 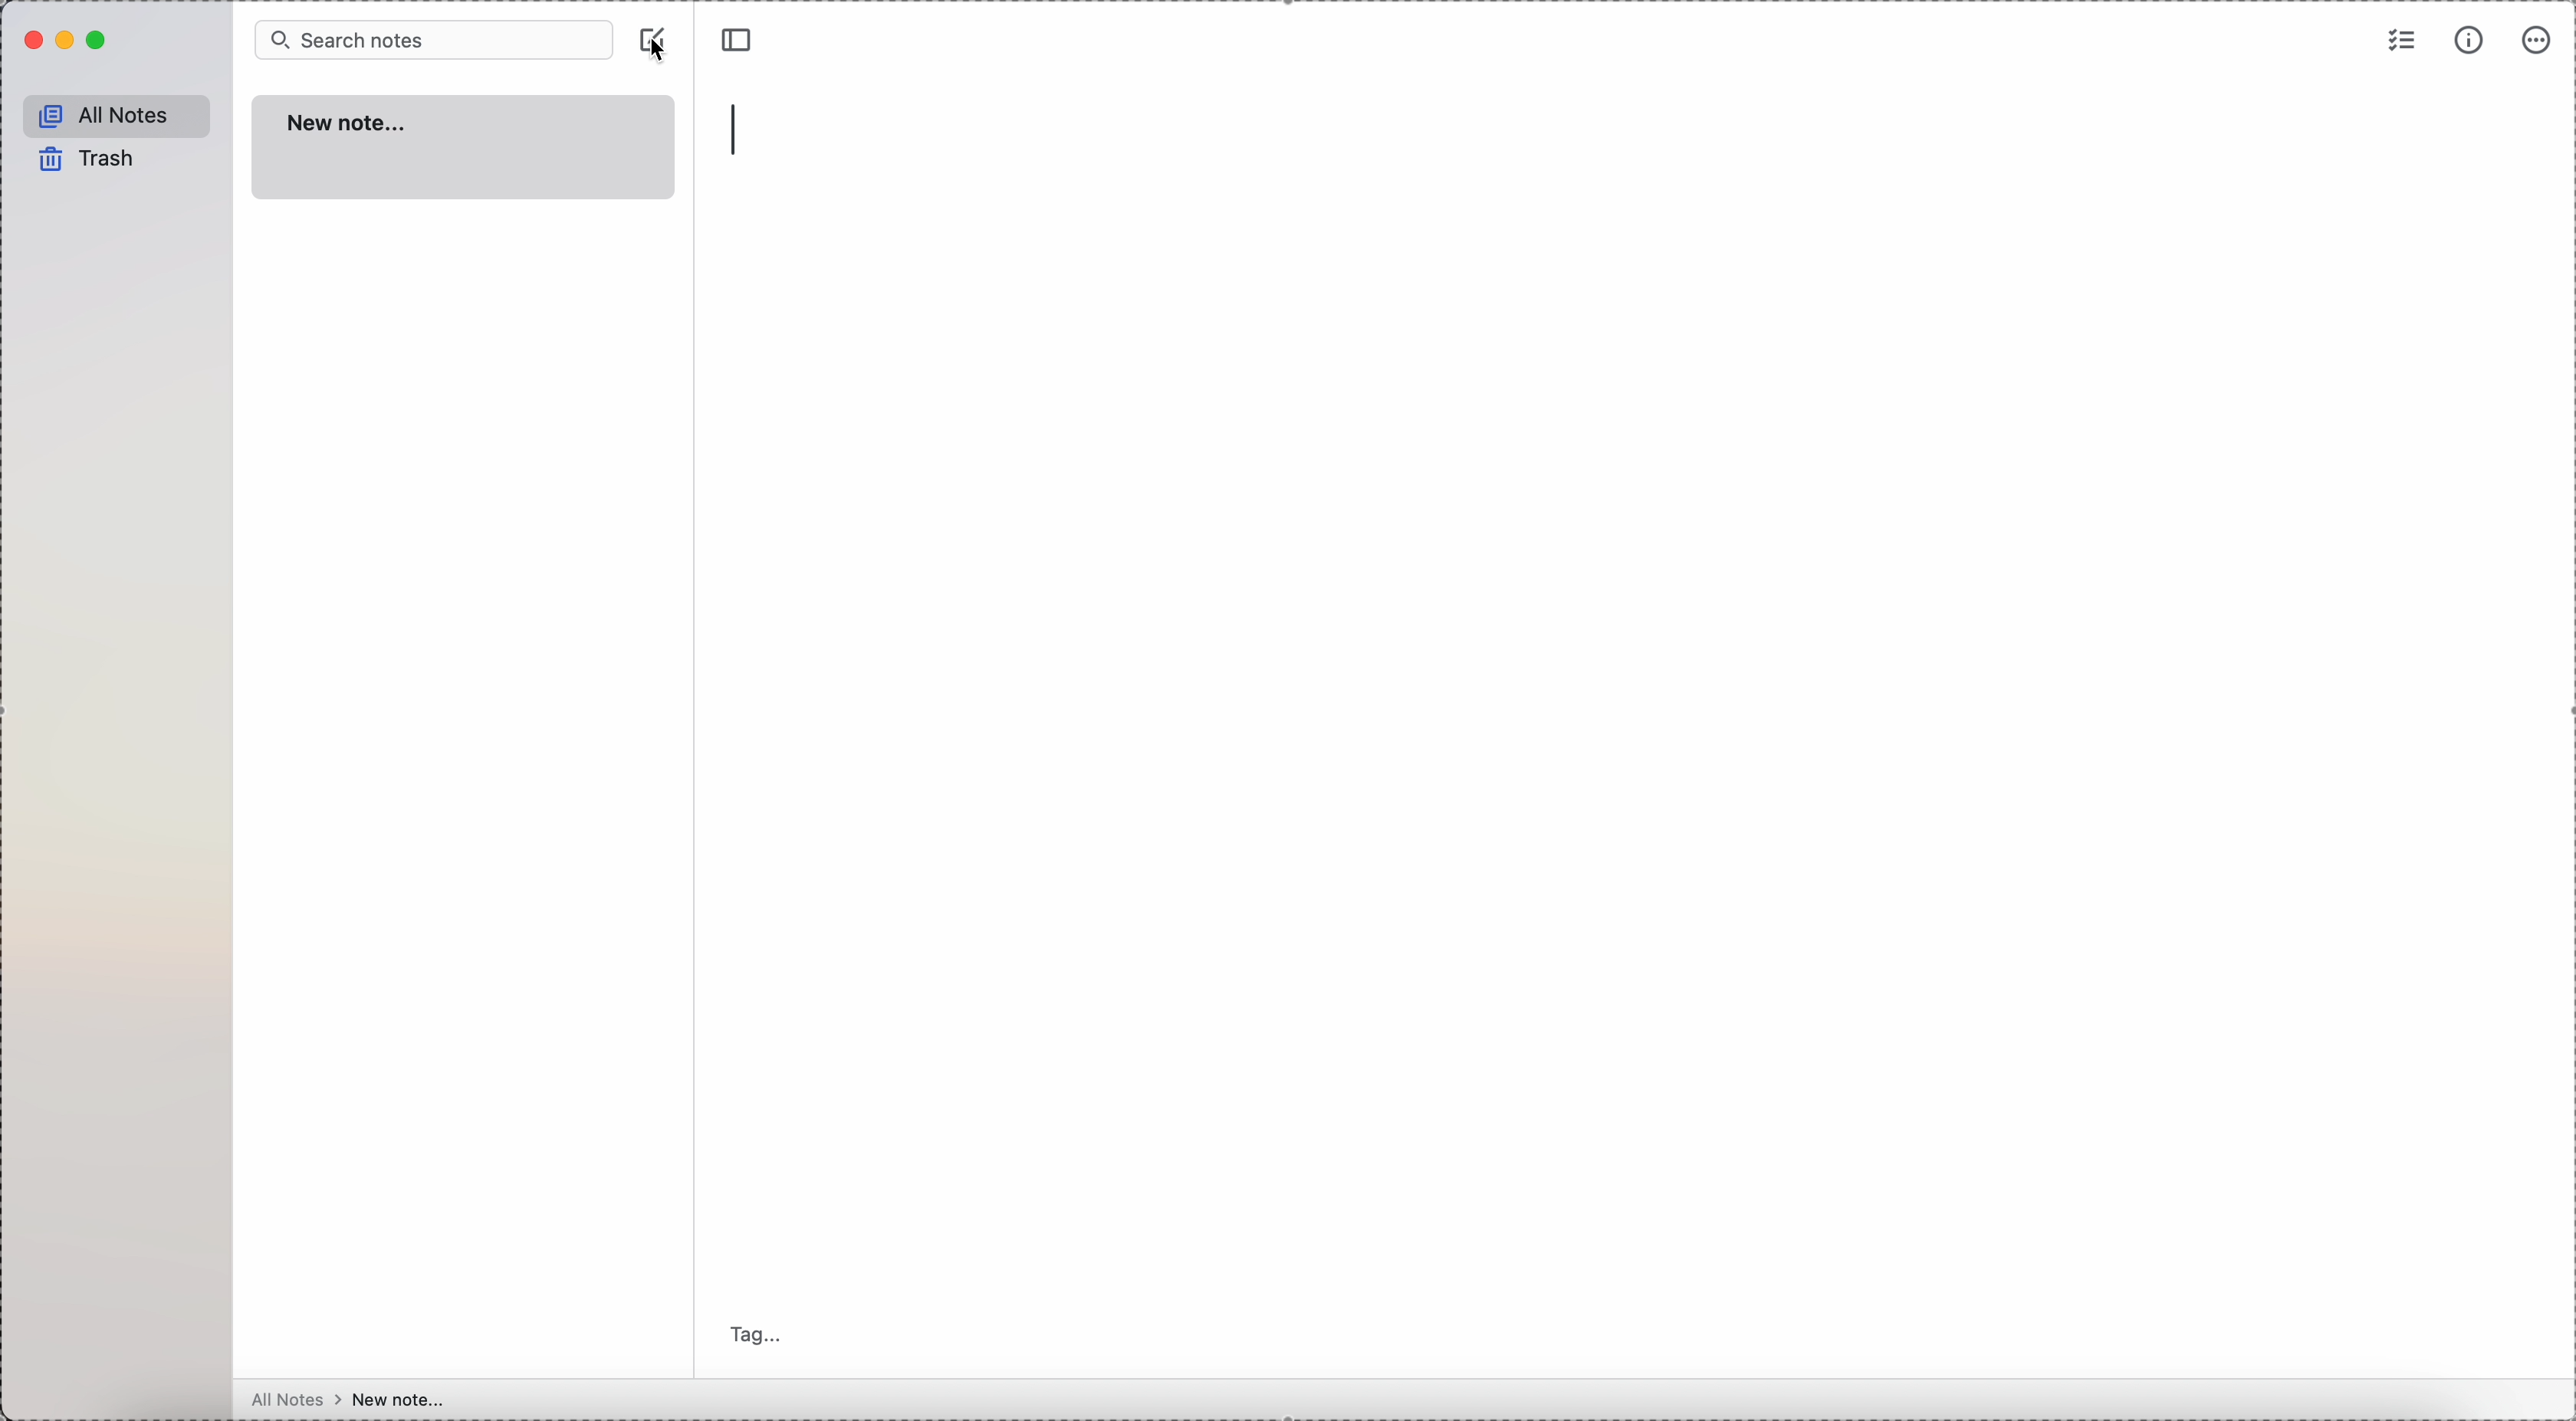 What do you see at coordinates (739, 41) in the screenshot?
I see `toggle side bar` at bounding box center [739, 41].